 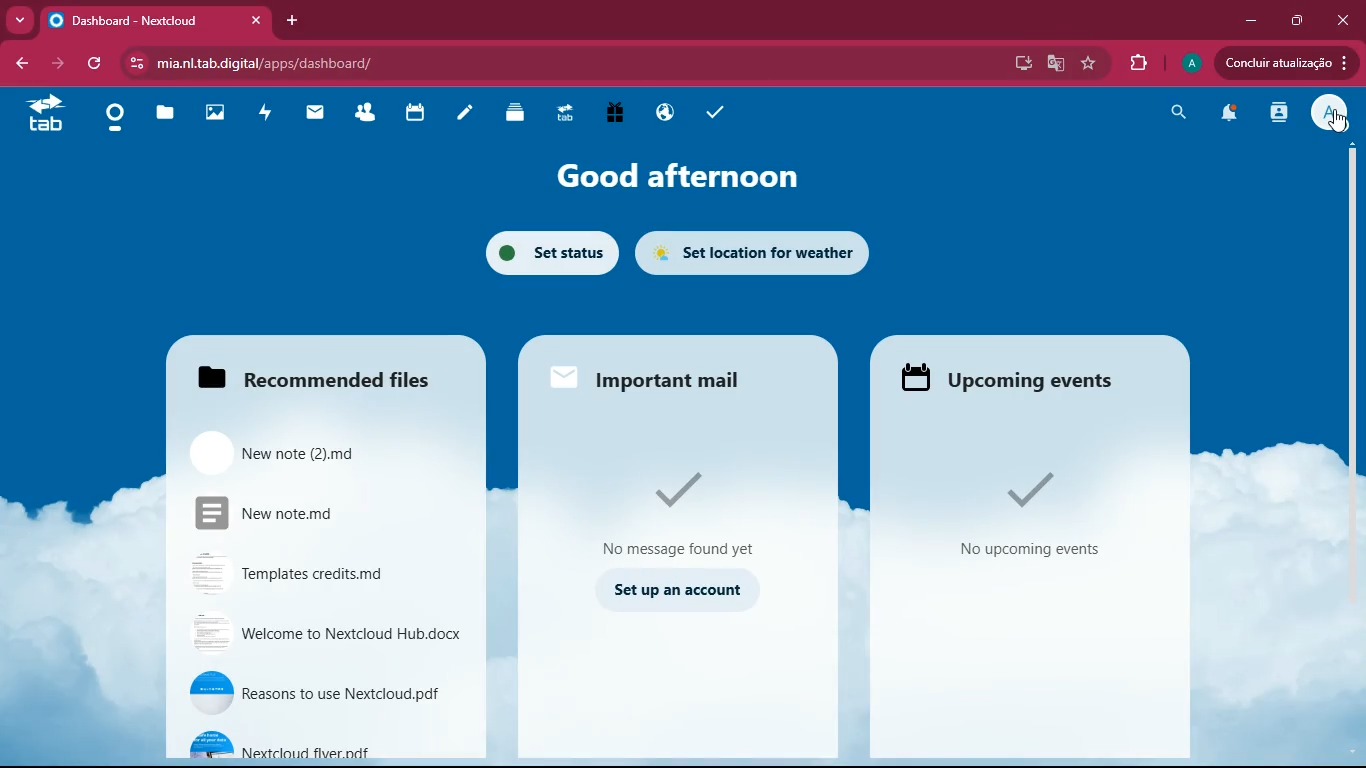 I want to click on files, so click(x=168, y=116).